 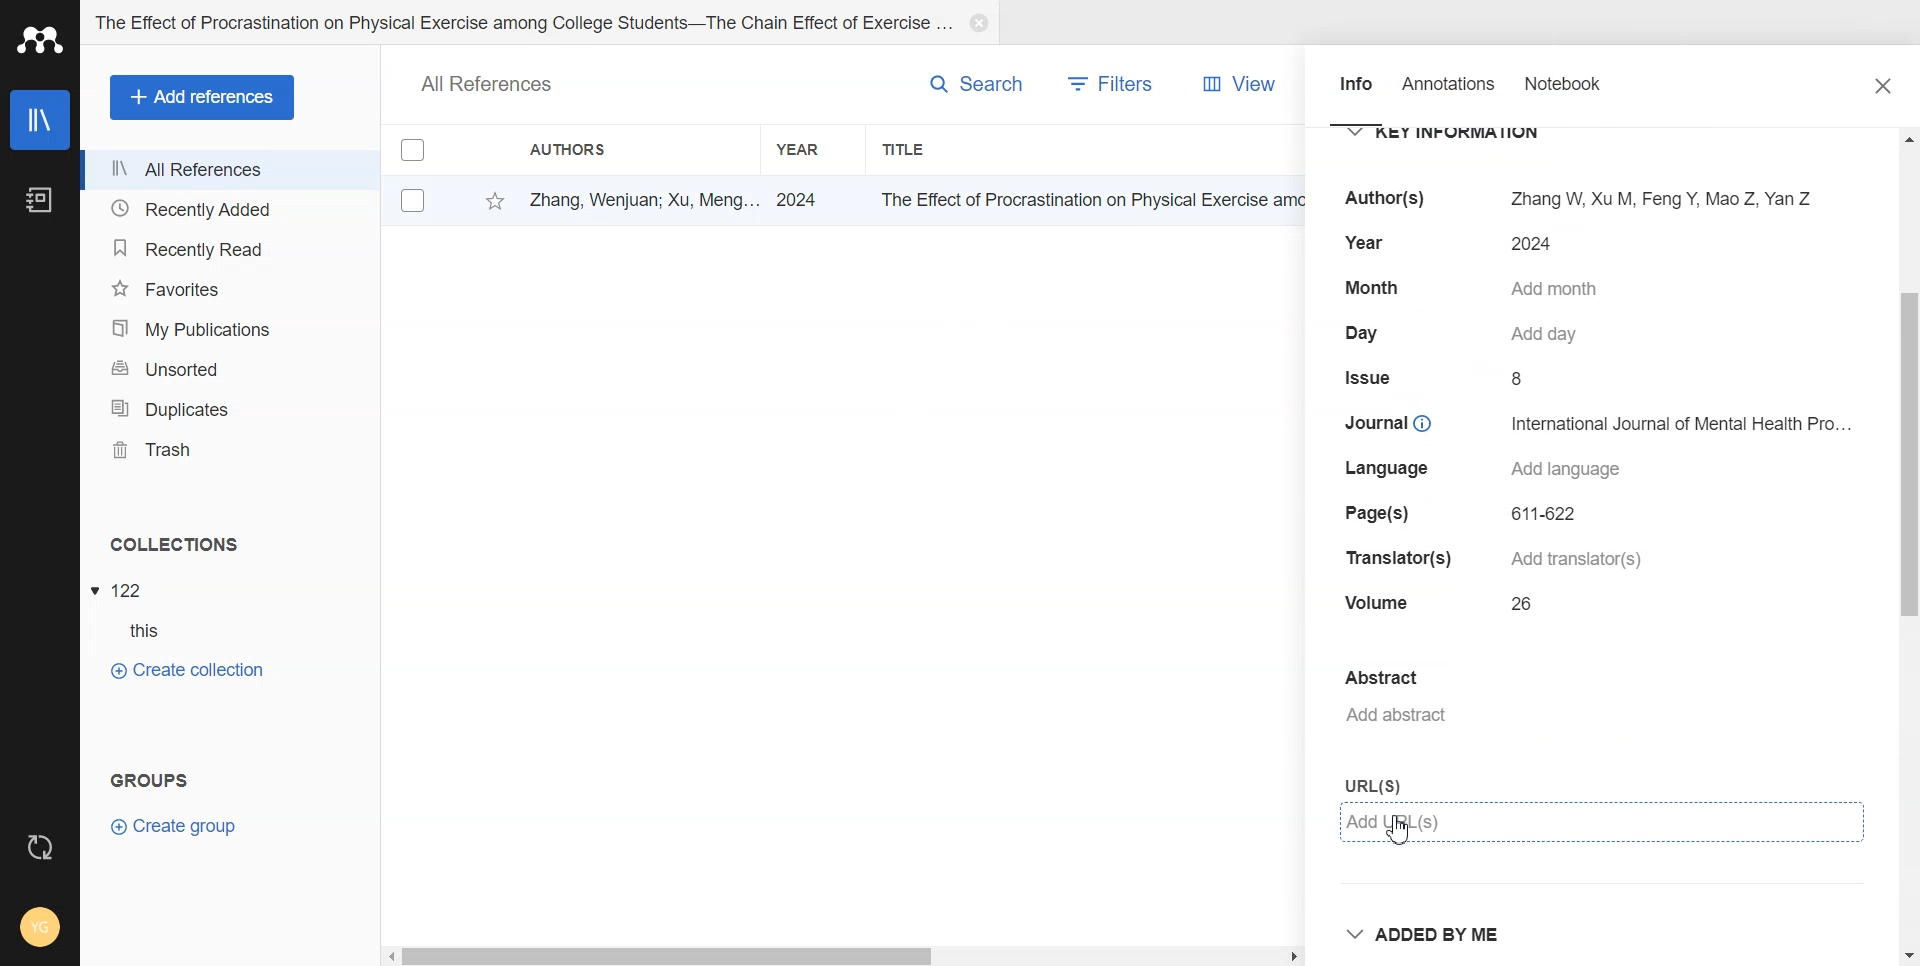 I want to click on Issue 8, so click(x=1441, y=379).